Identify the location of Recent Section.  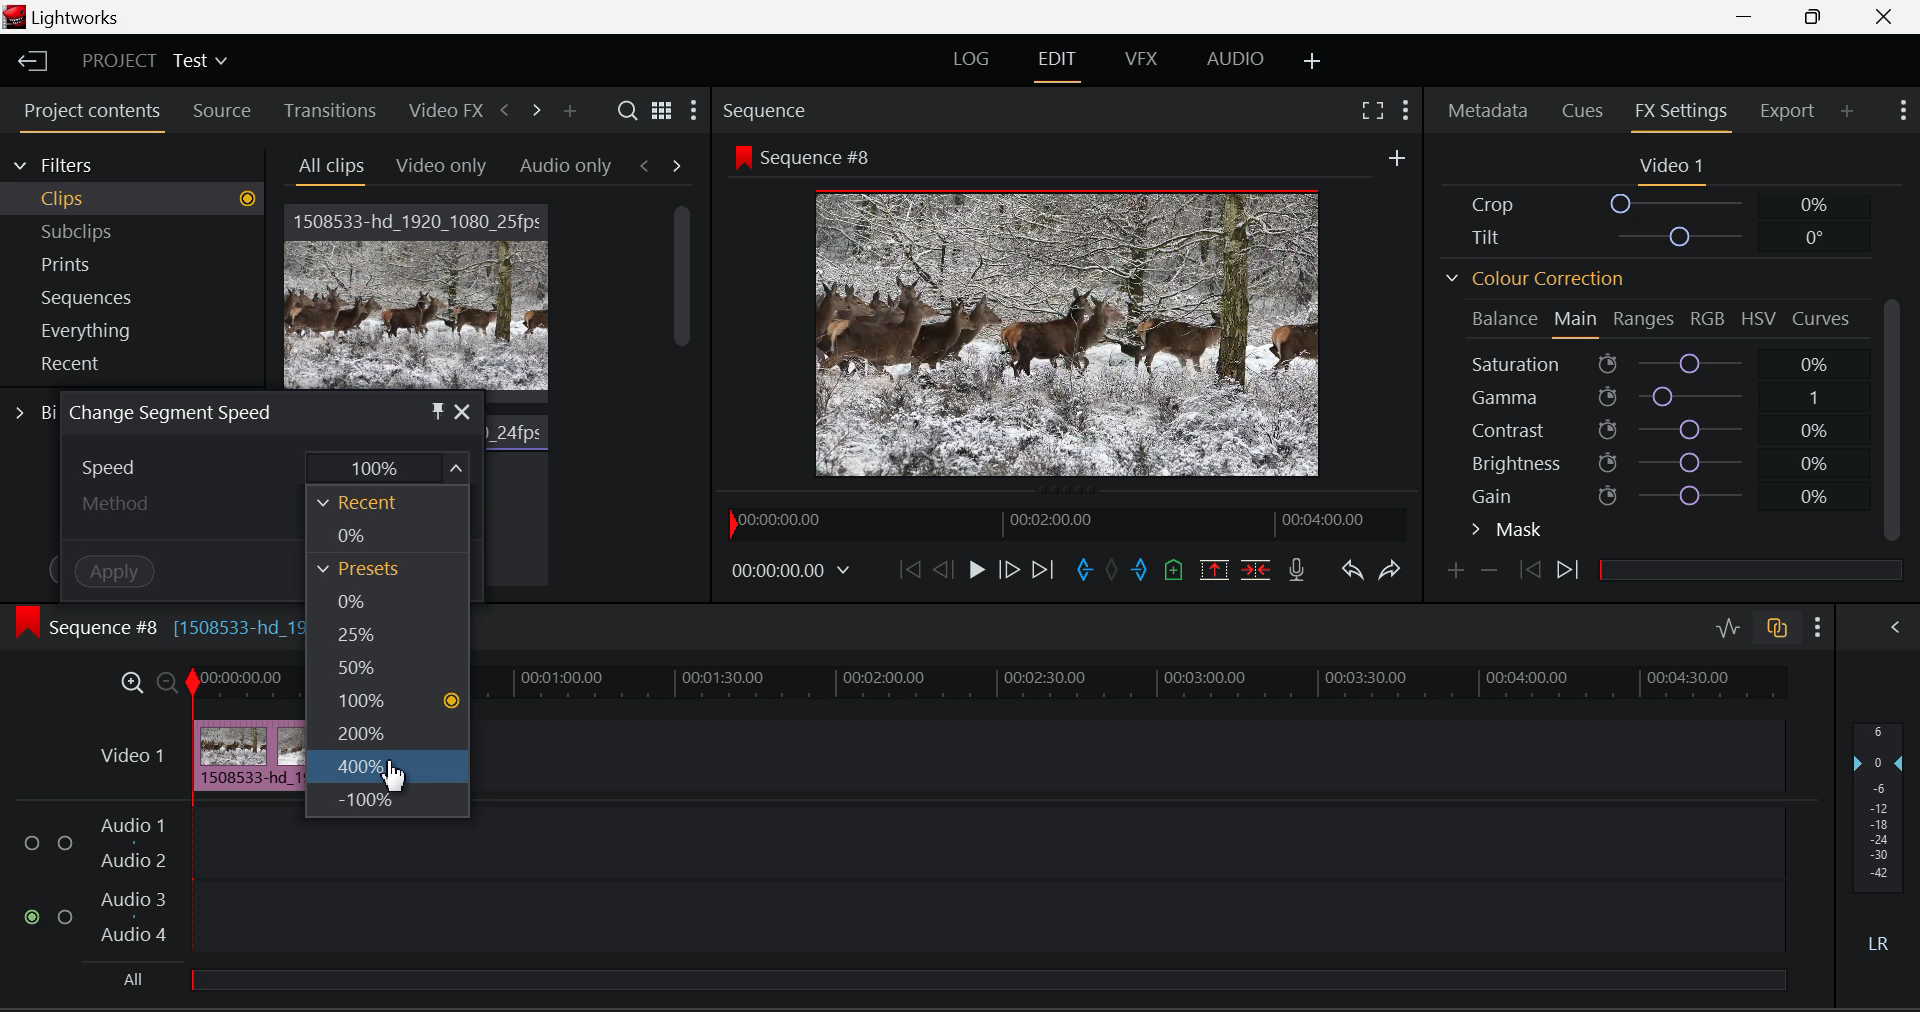
(376, 502).